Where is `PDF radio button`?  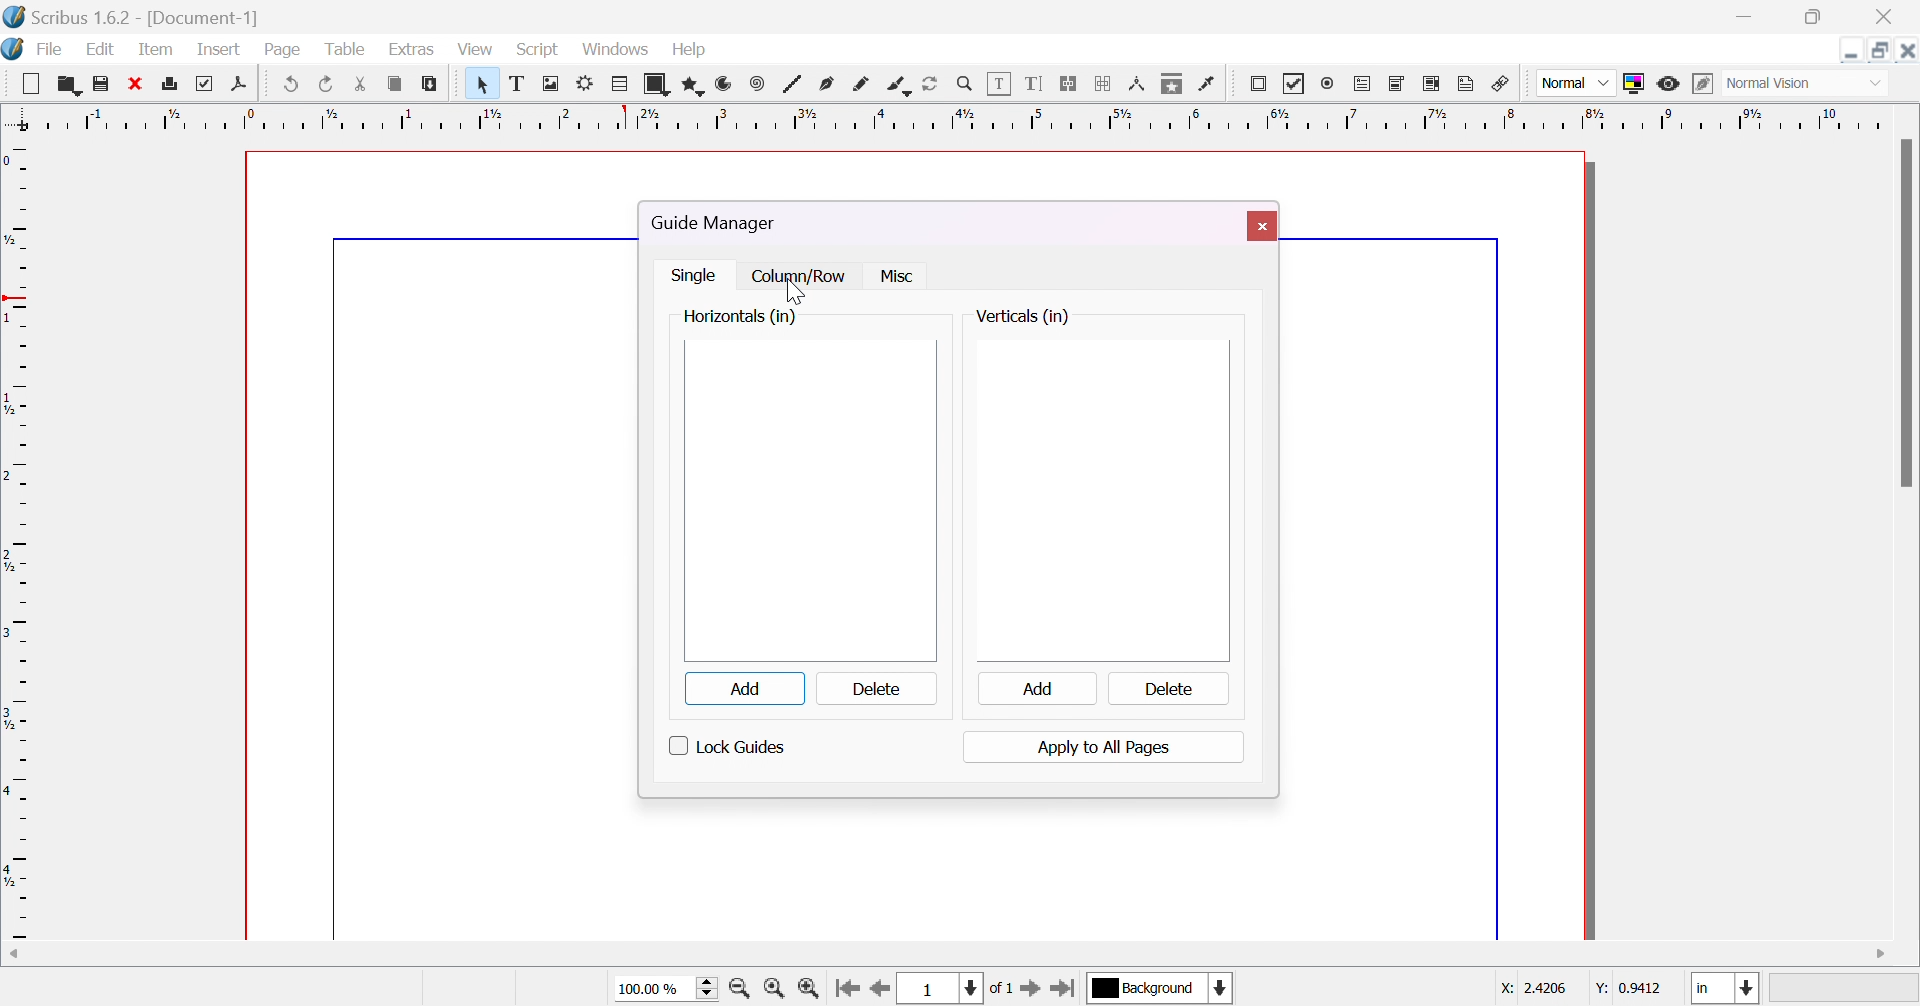
PDF radio button is located at coordinates (1329, 84).